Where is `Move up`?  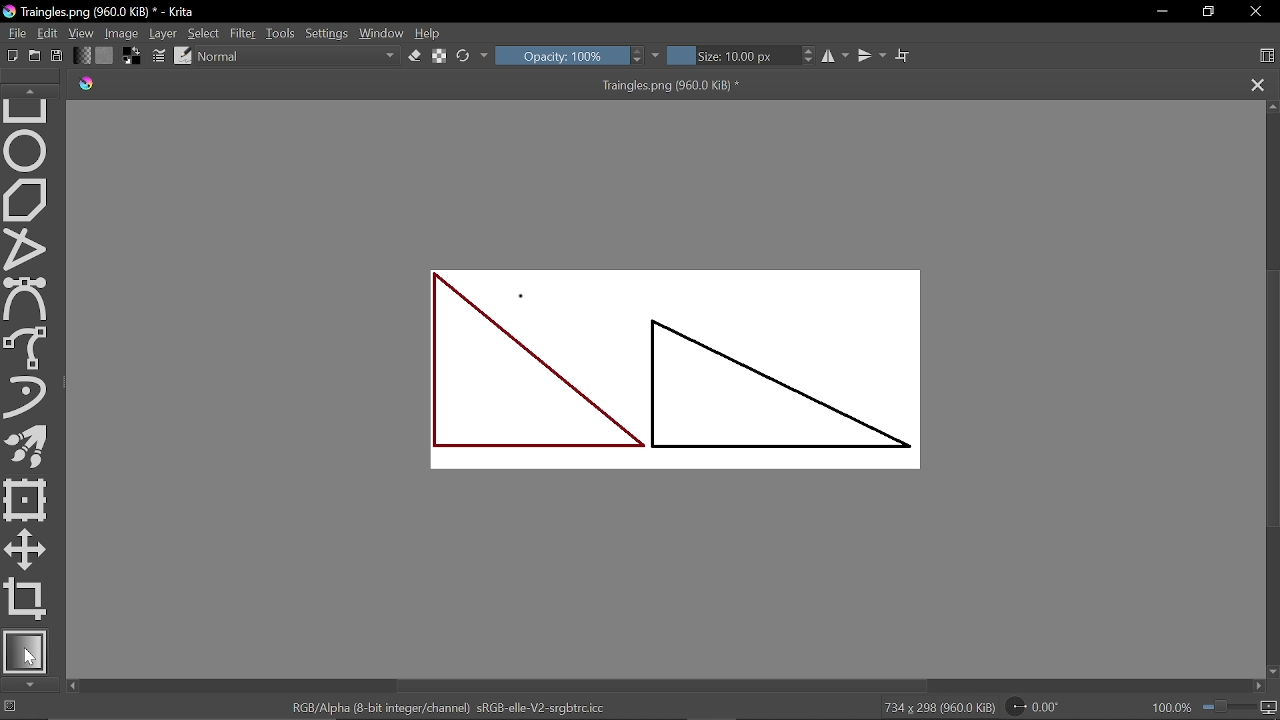
Move up is located at coordinates (1272, 107).